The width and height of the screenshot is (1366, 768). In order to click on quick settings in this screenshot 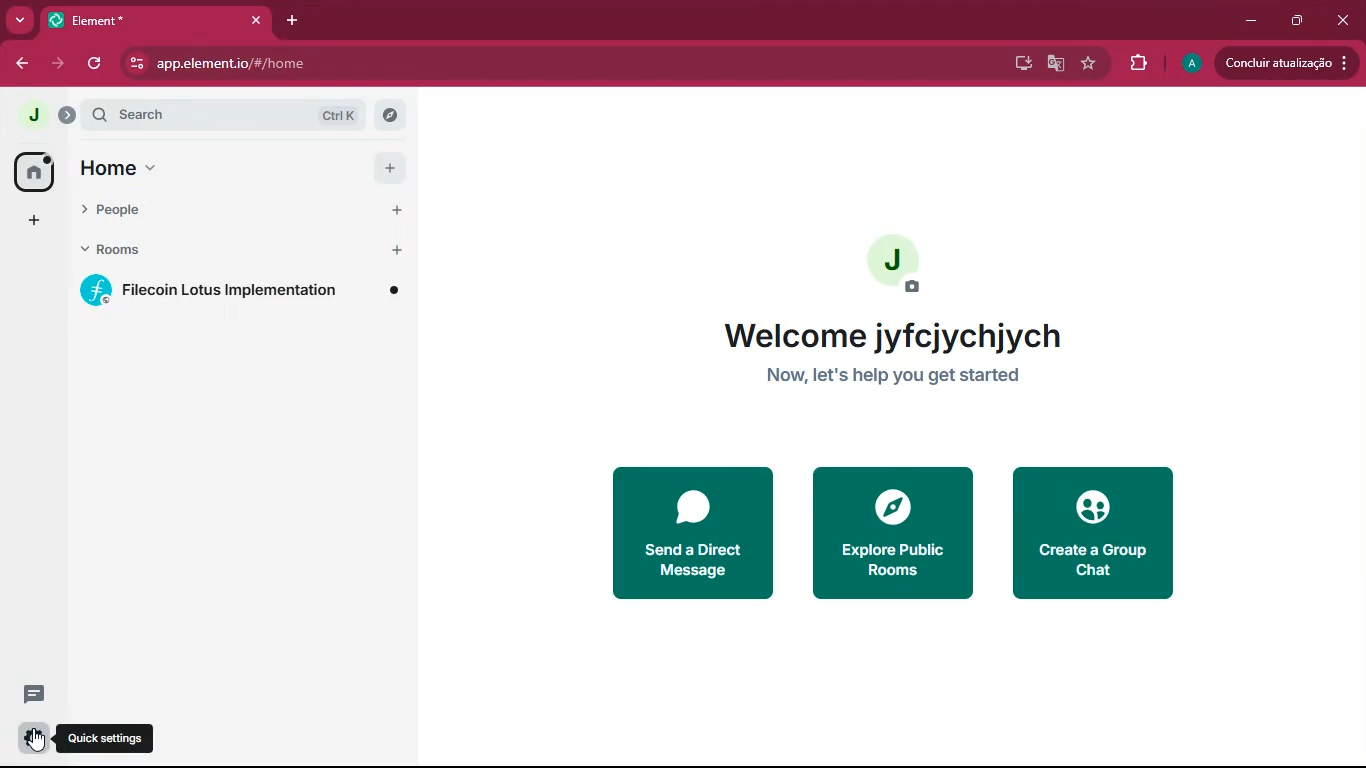, I will do `click(35, 737)`.